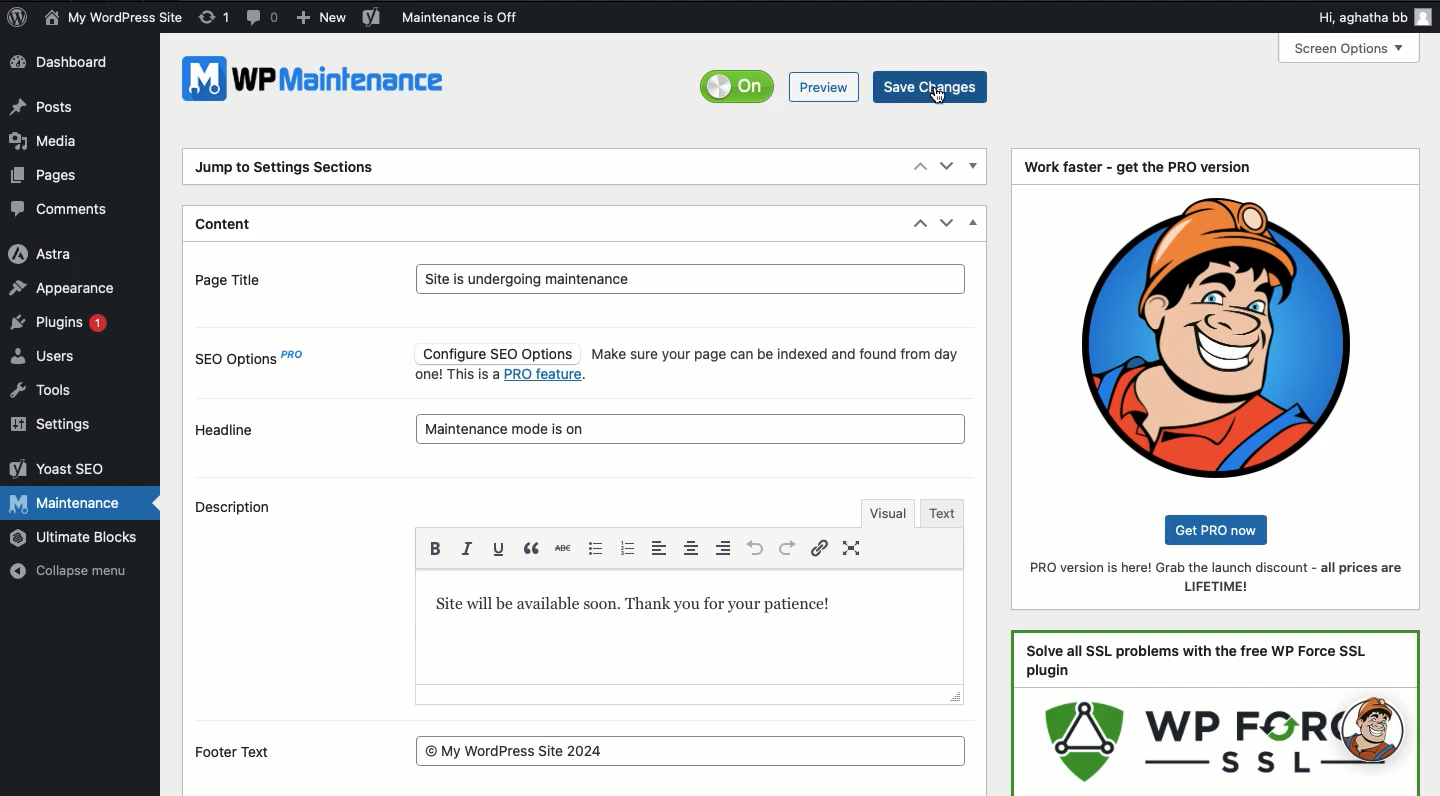 The image size is (1440, 796). What do you see at coordinates (49, 177) in the screenshot?
I see `Pages` at bounding box center [49, 177].